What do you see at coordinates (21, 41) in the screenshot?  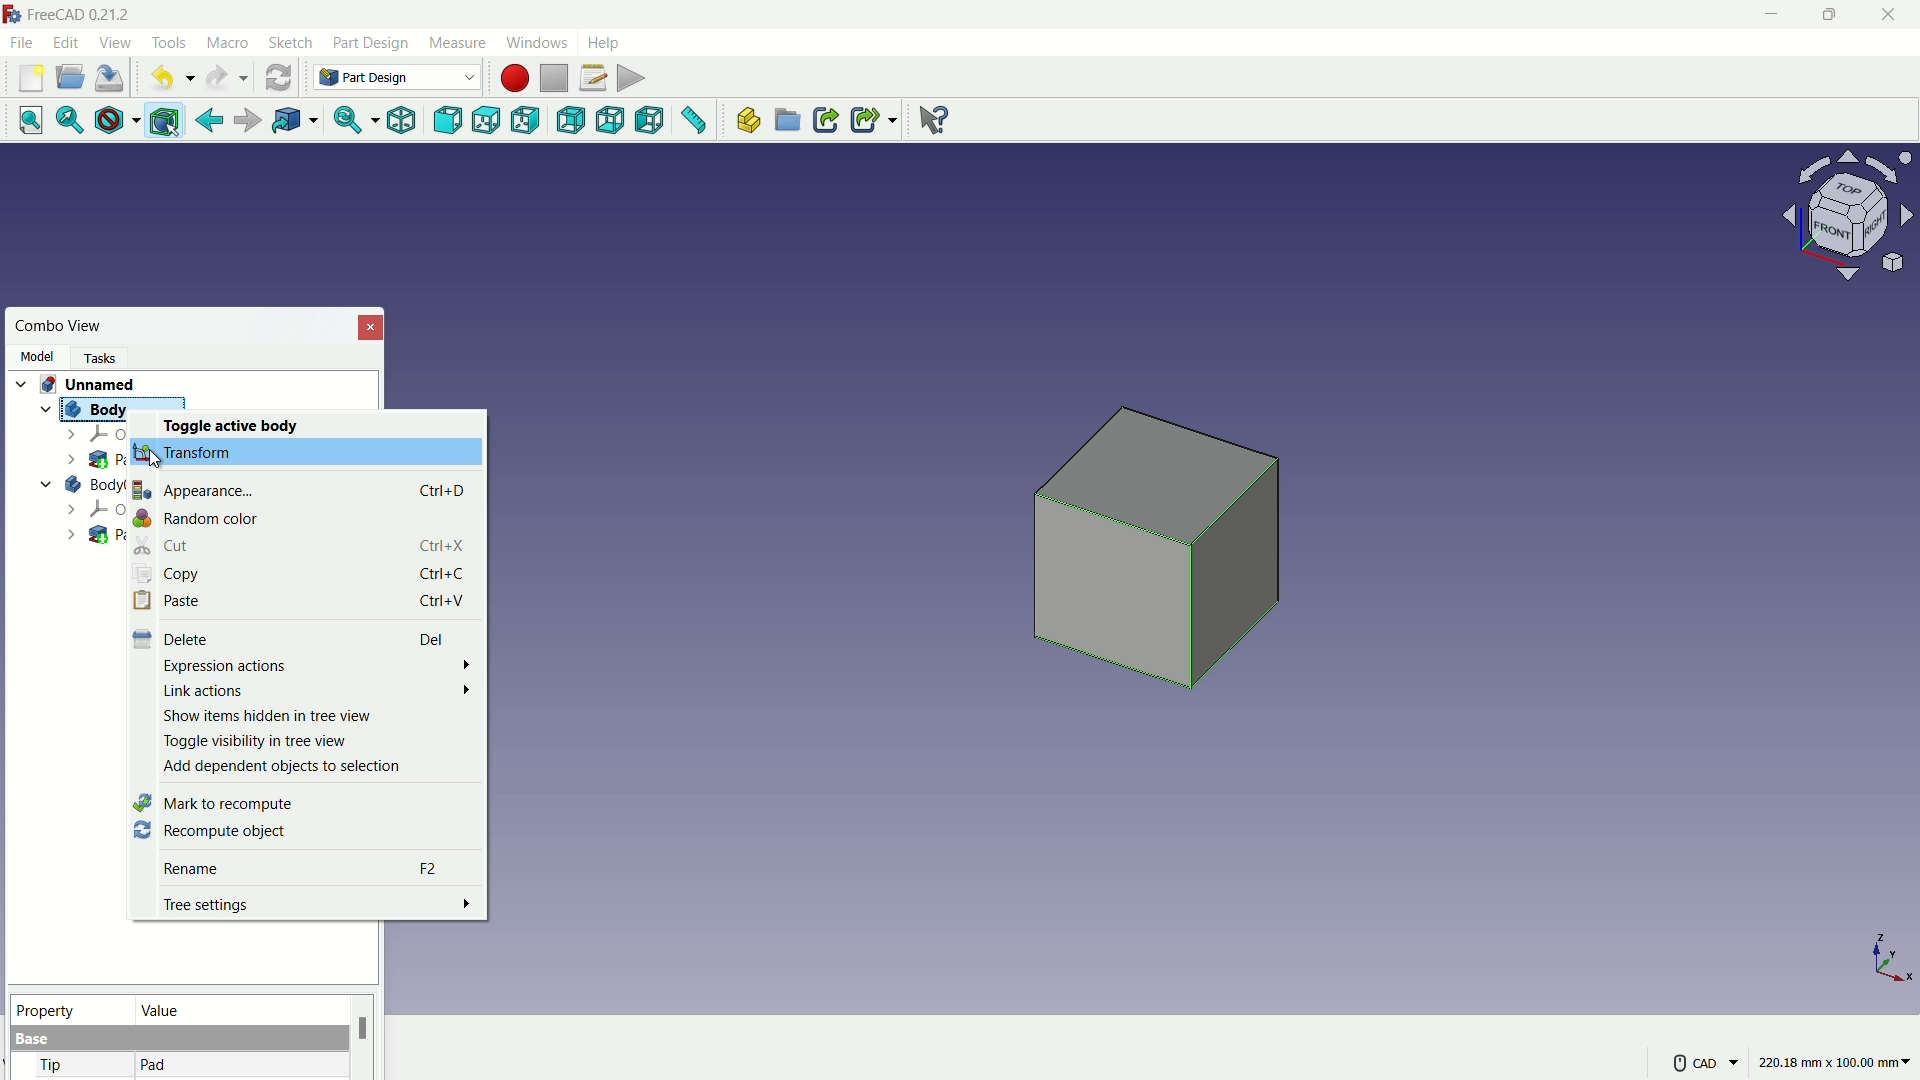 I see `file` at bounding box center [21, 41].